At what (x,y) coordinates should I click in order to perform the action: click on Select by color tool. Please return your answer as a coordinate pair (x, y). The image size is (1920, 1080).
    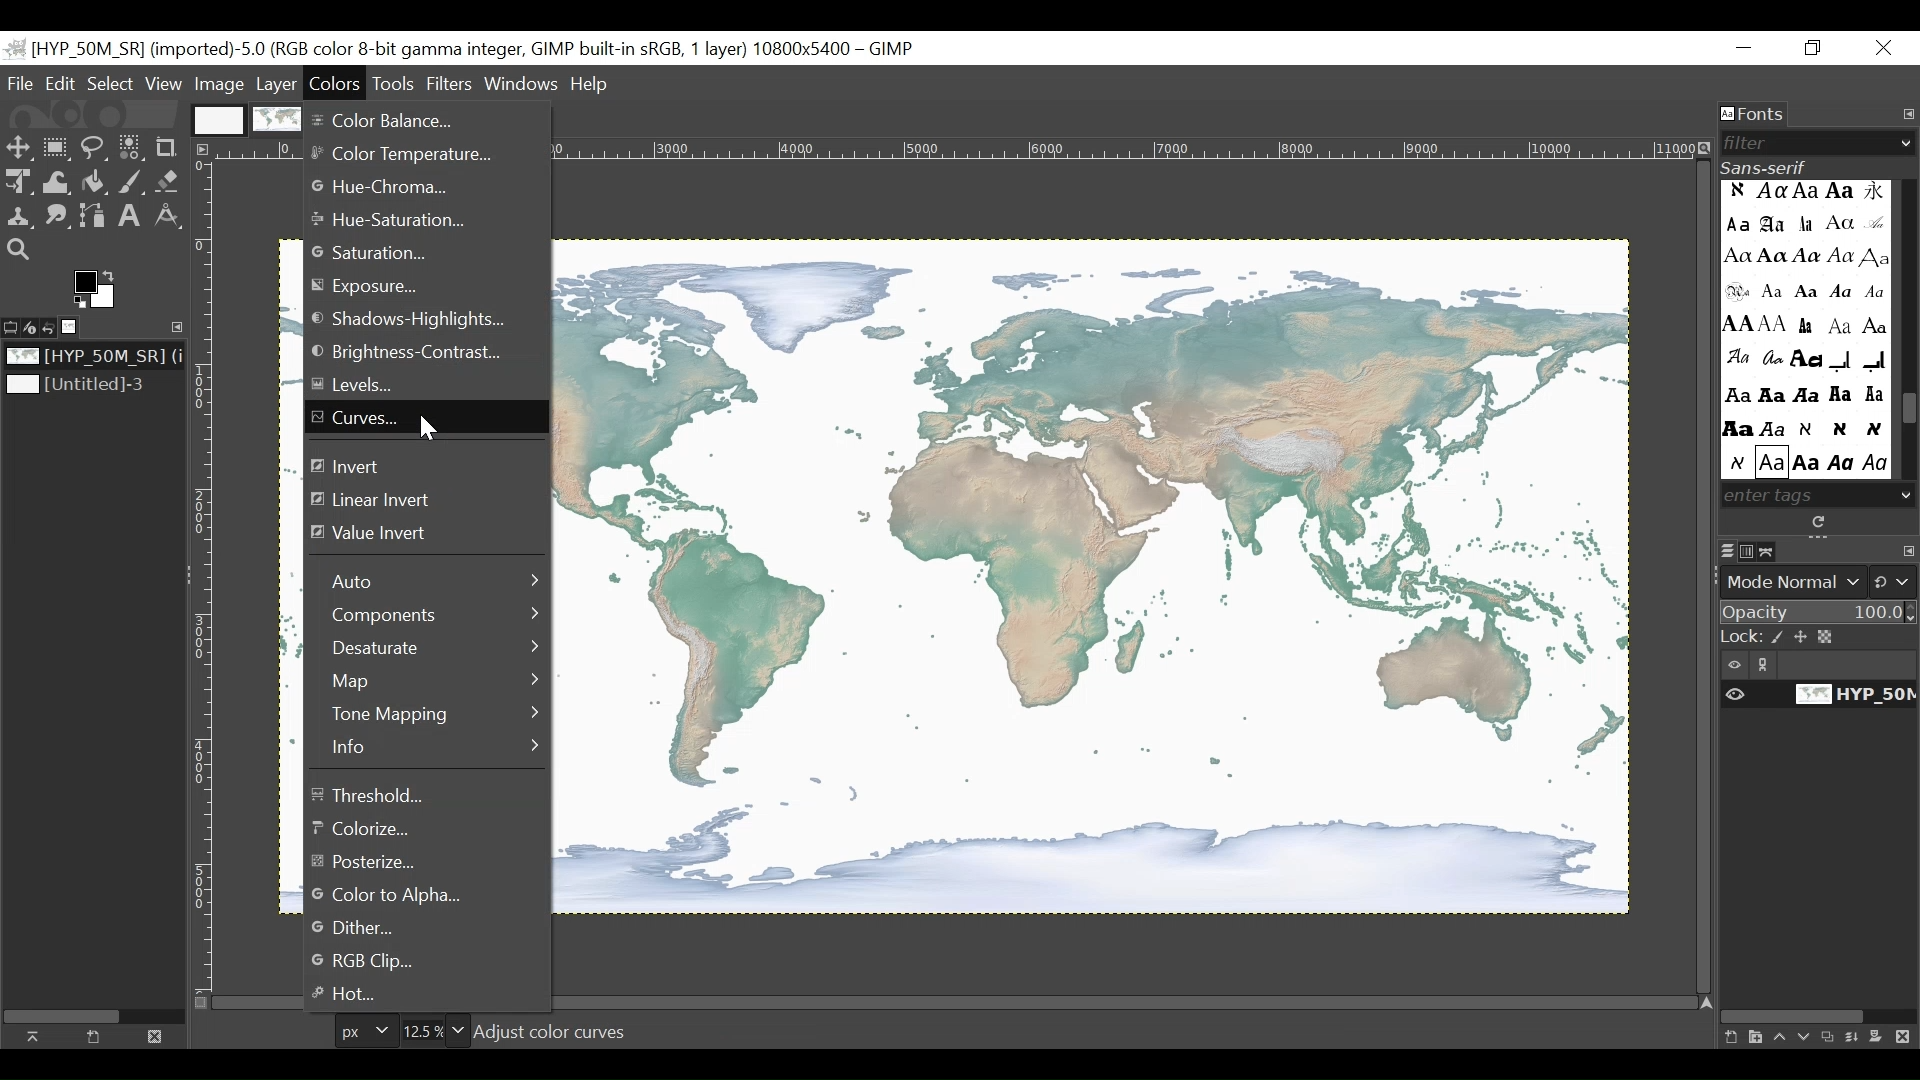
    Looking at the image, I should click on (131, 150).